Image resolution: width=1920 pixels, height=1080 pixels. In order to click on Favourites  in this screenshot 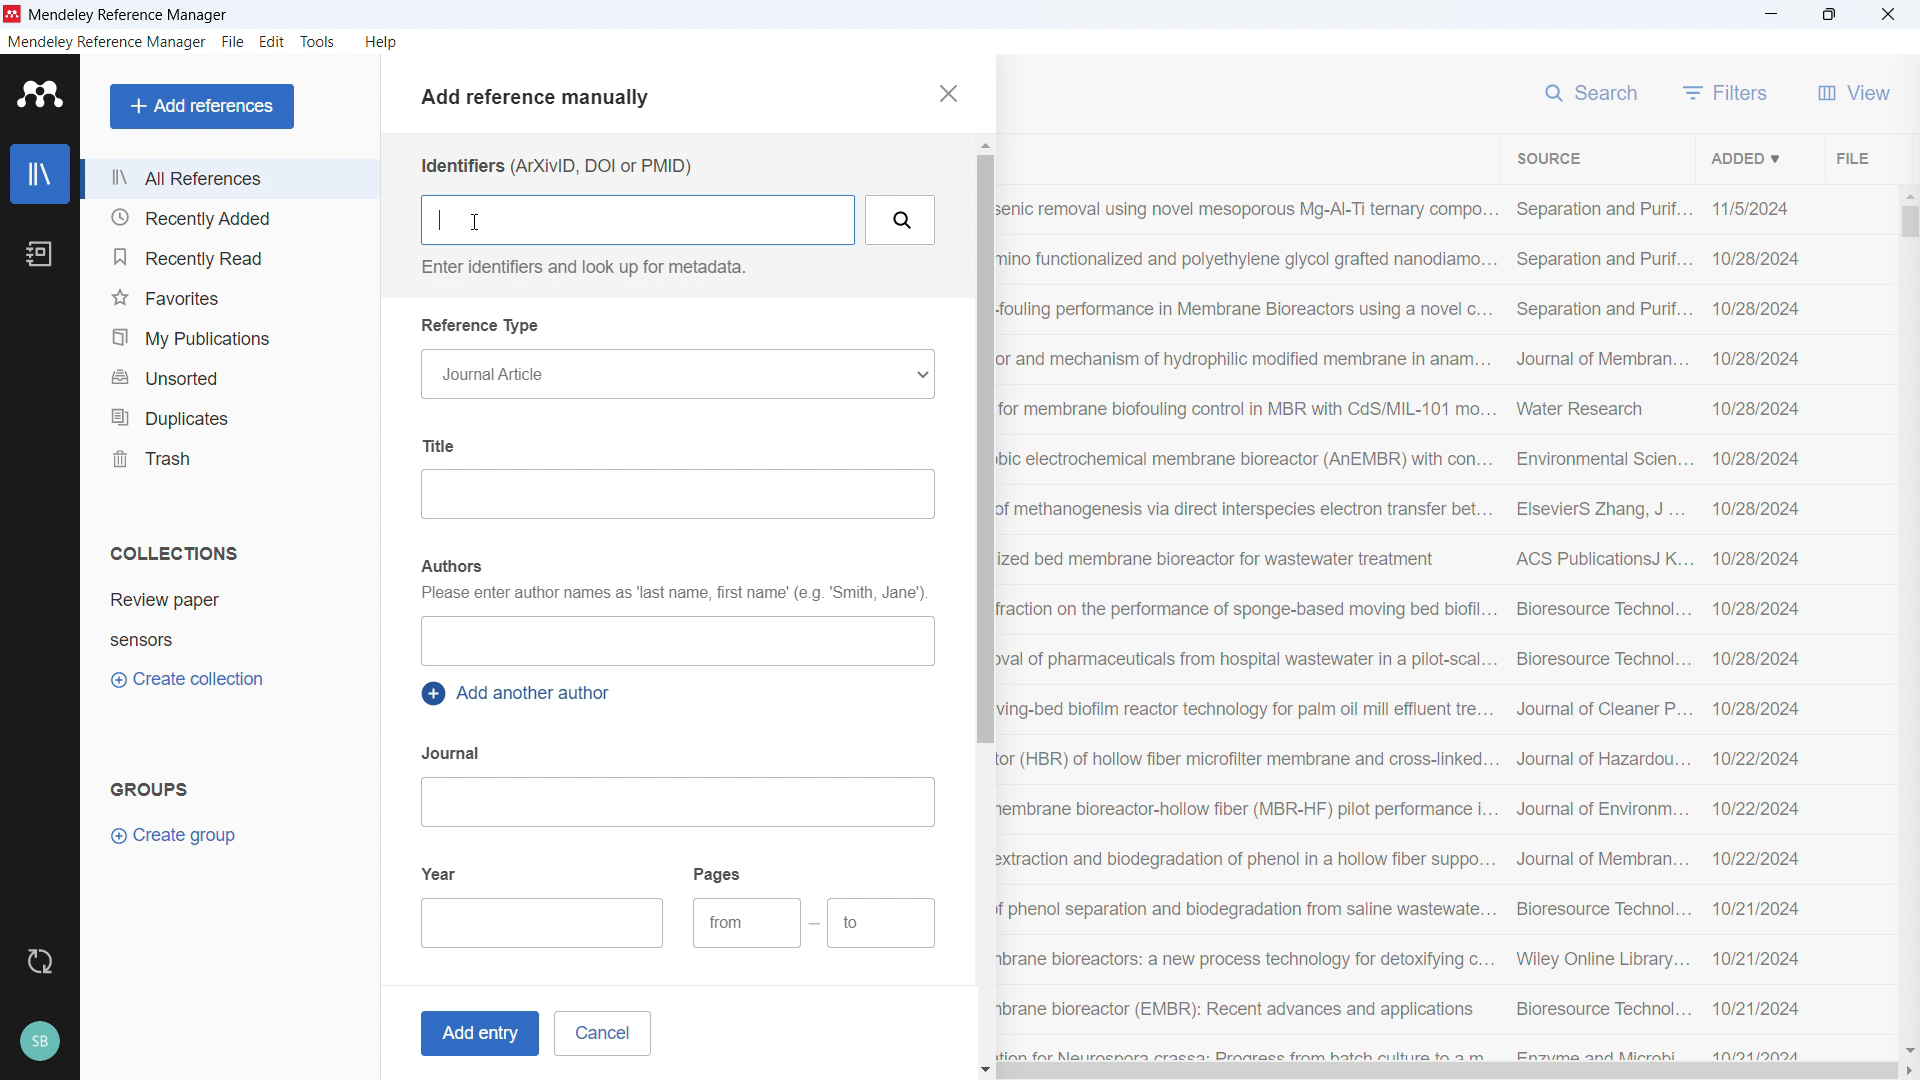, I will do `click(228, 297)`.